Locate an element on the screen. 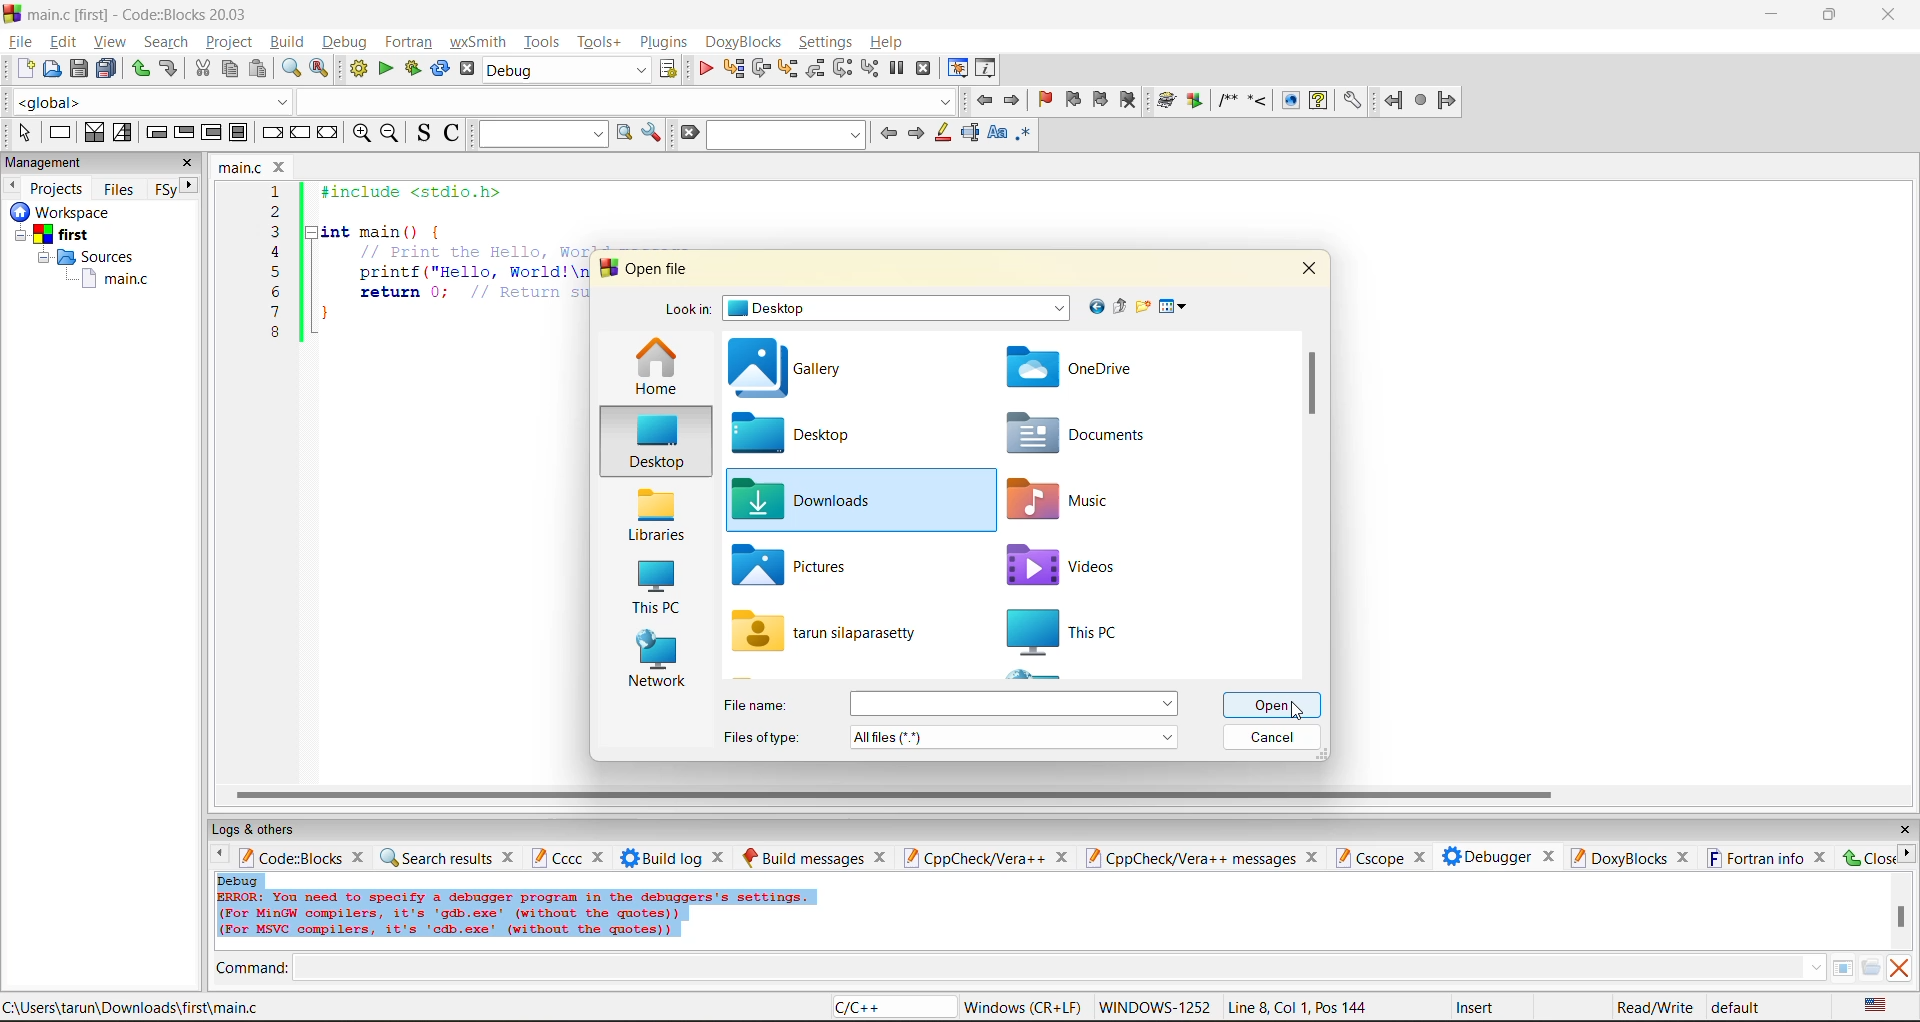 This screenshot has width=1920, height=1022. build messages is located at coordinates (803, 857).